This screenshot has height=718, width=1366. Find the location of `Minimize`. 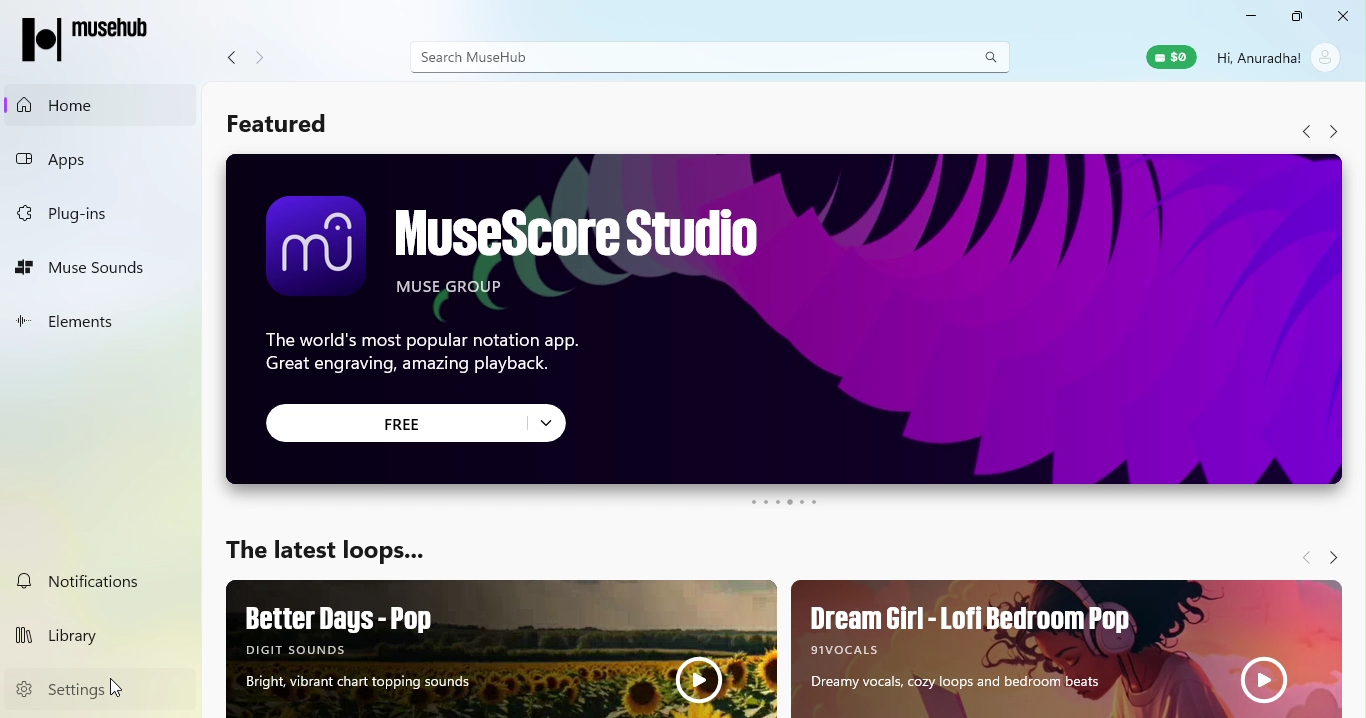

Minimize is located at coordinates (1246, 16).